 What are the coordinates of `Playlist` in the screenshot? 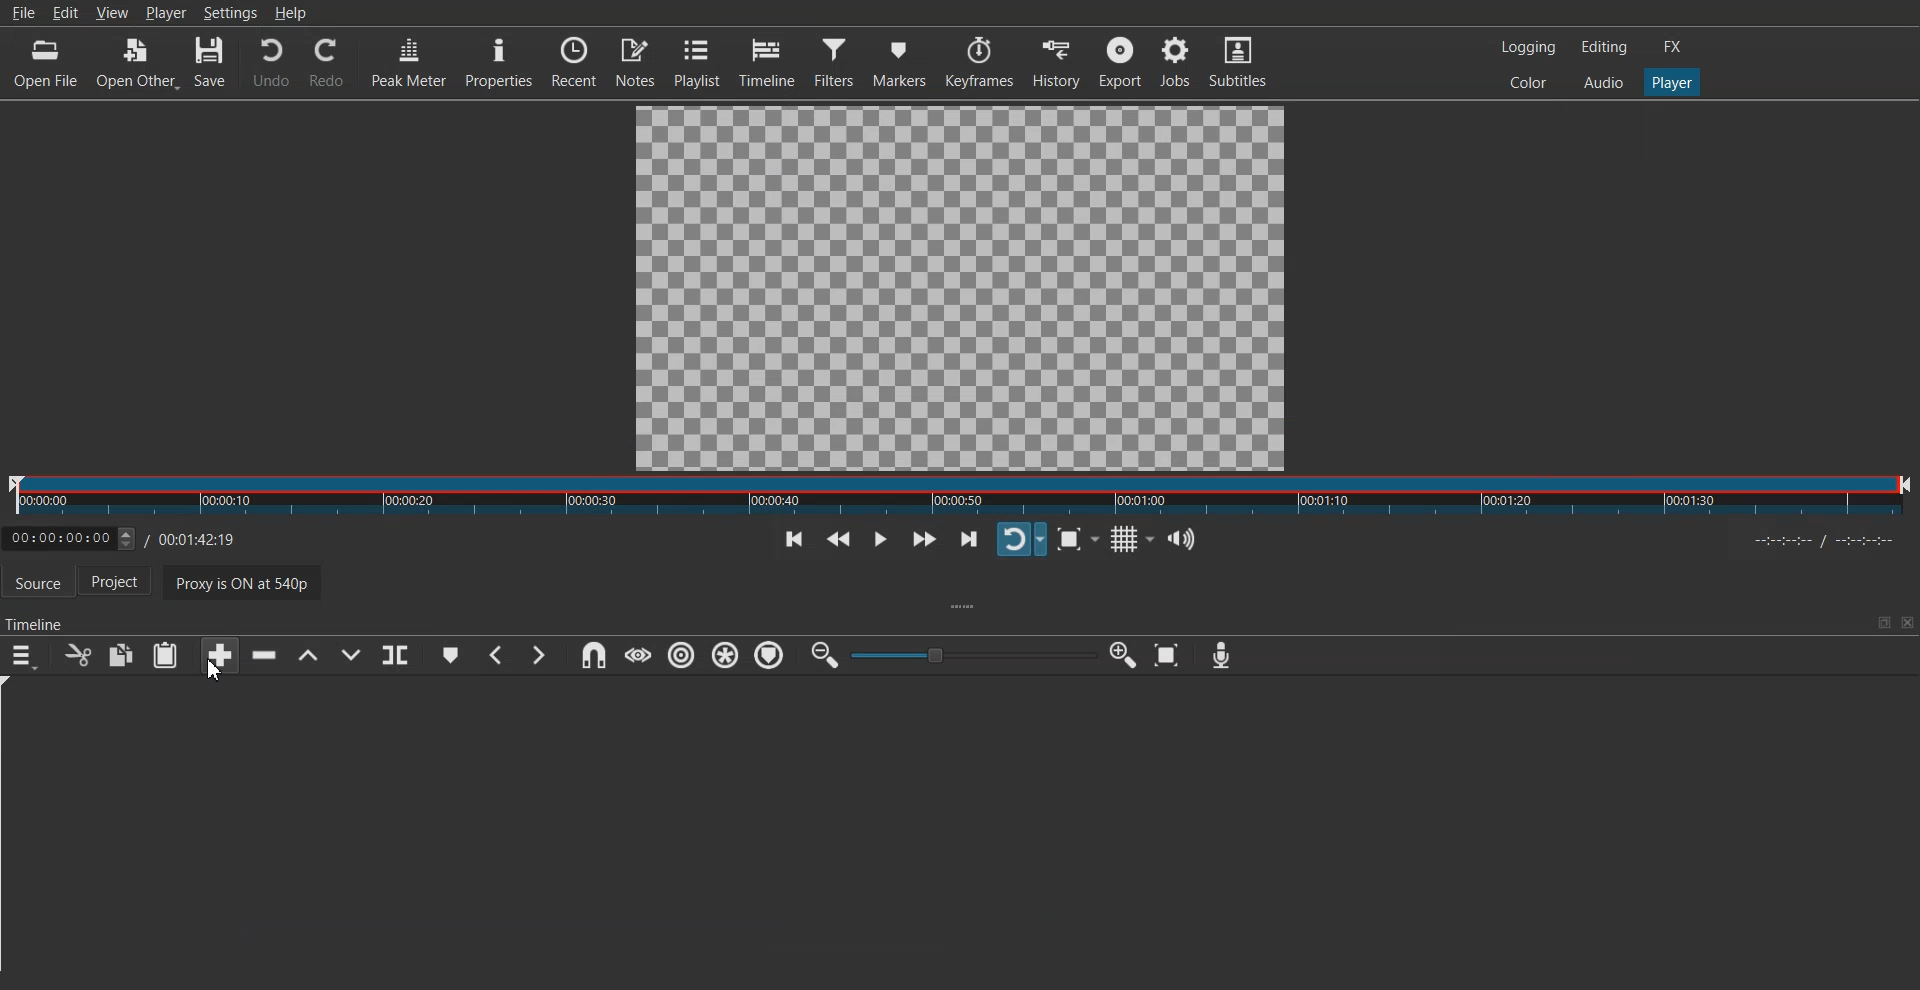 It's located at (697, 61).